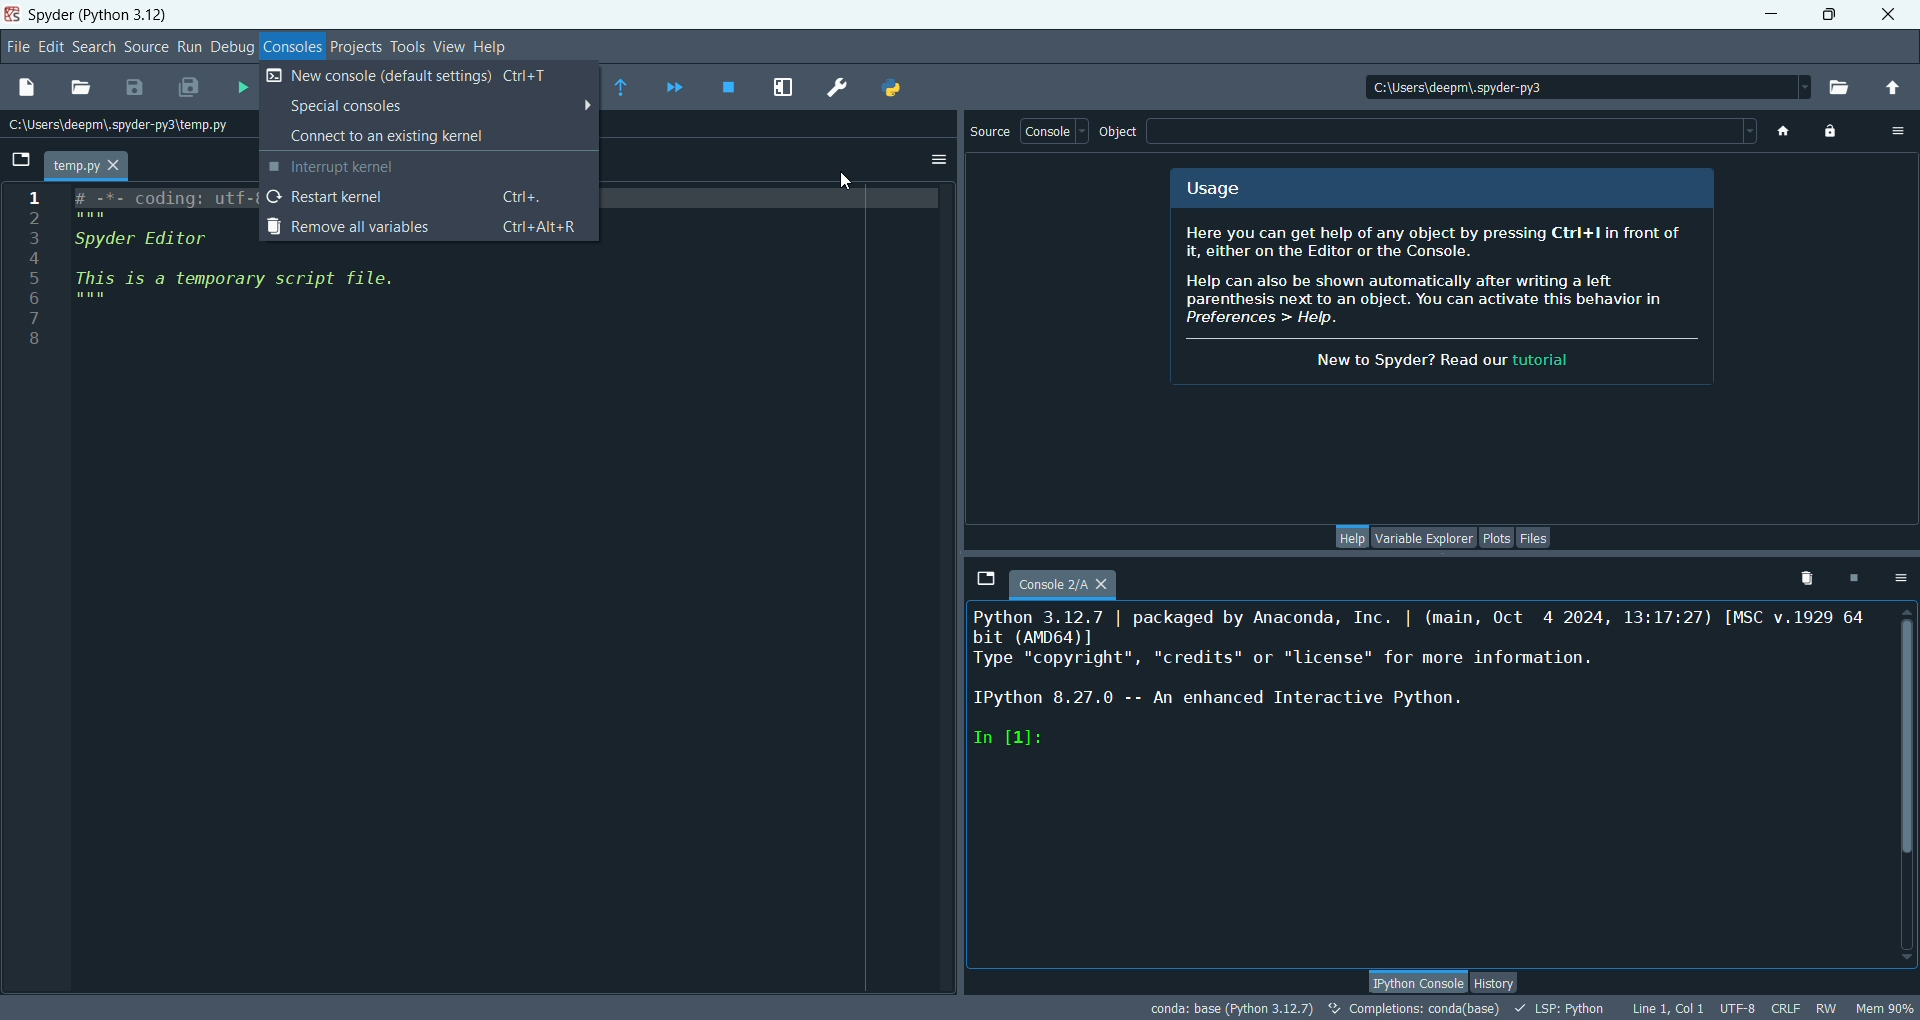 The height and width of the screenshot is (1020, 1920). What do you see at coordinates (1497, 539) in the screenshot?
I see `plots` at bounding box center [1497, 539].